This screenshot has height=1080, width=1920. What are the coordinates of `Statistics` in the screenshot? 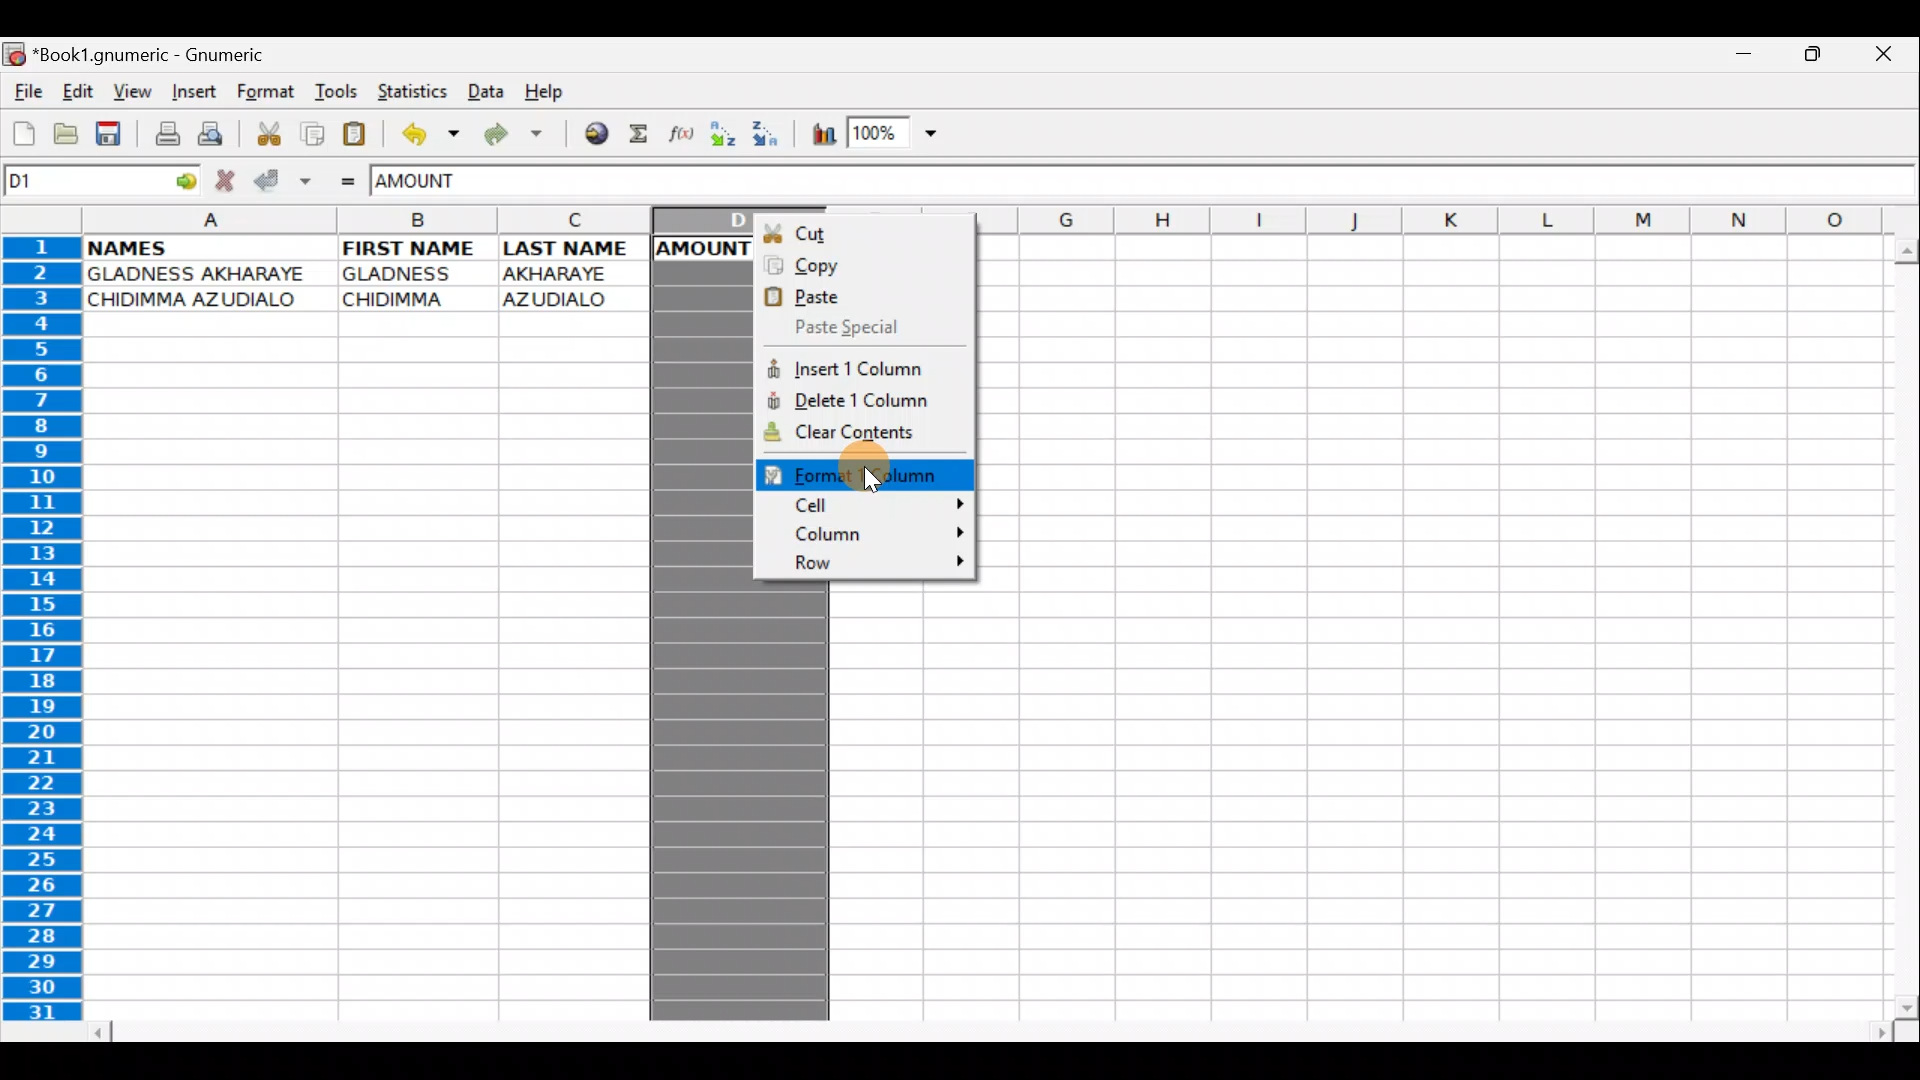 It's located at (407, 91).